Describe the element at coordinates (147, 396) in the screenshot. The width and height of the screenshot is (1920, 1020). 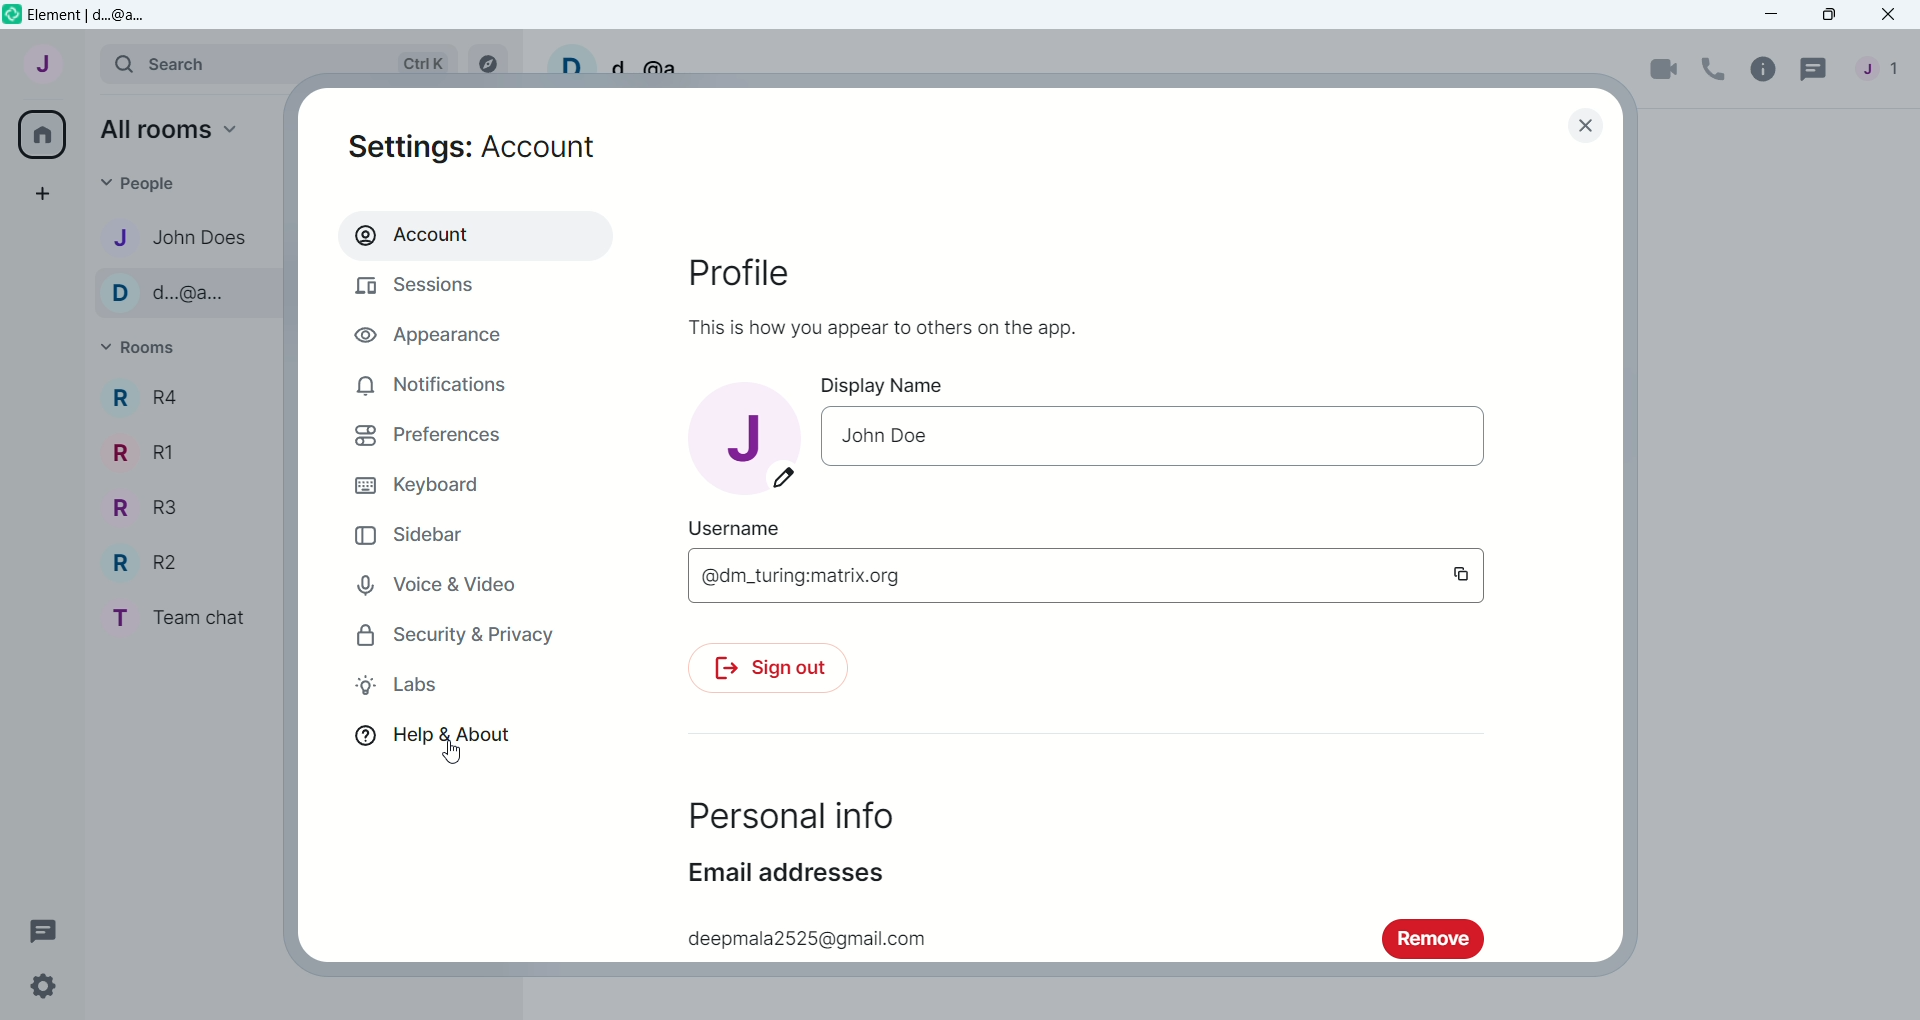
I see `Room R4` at that location.